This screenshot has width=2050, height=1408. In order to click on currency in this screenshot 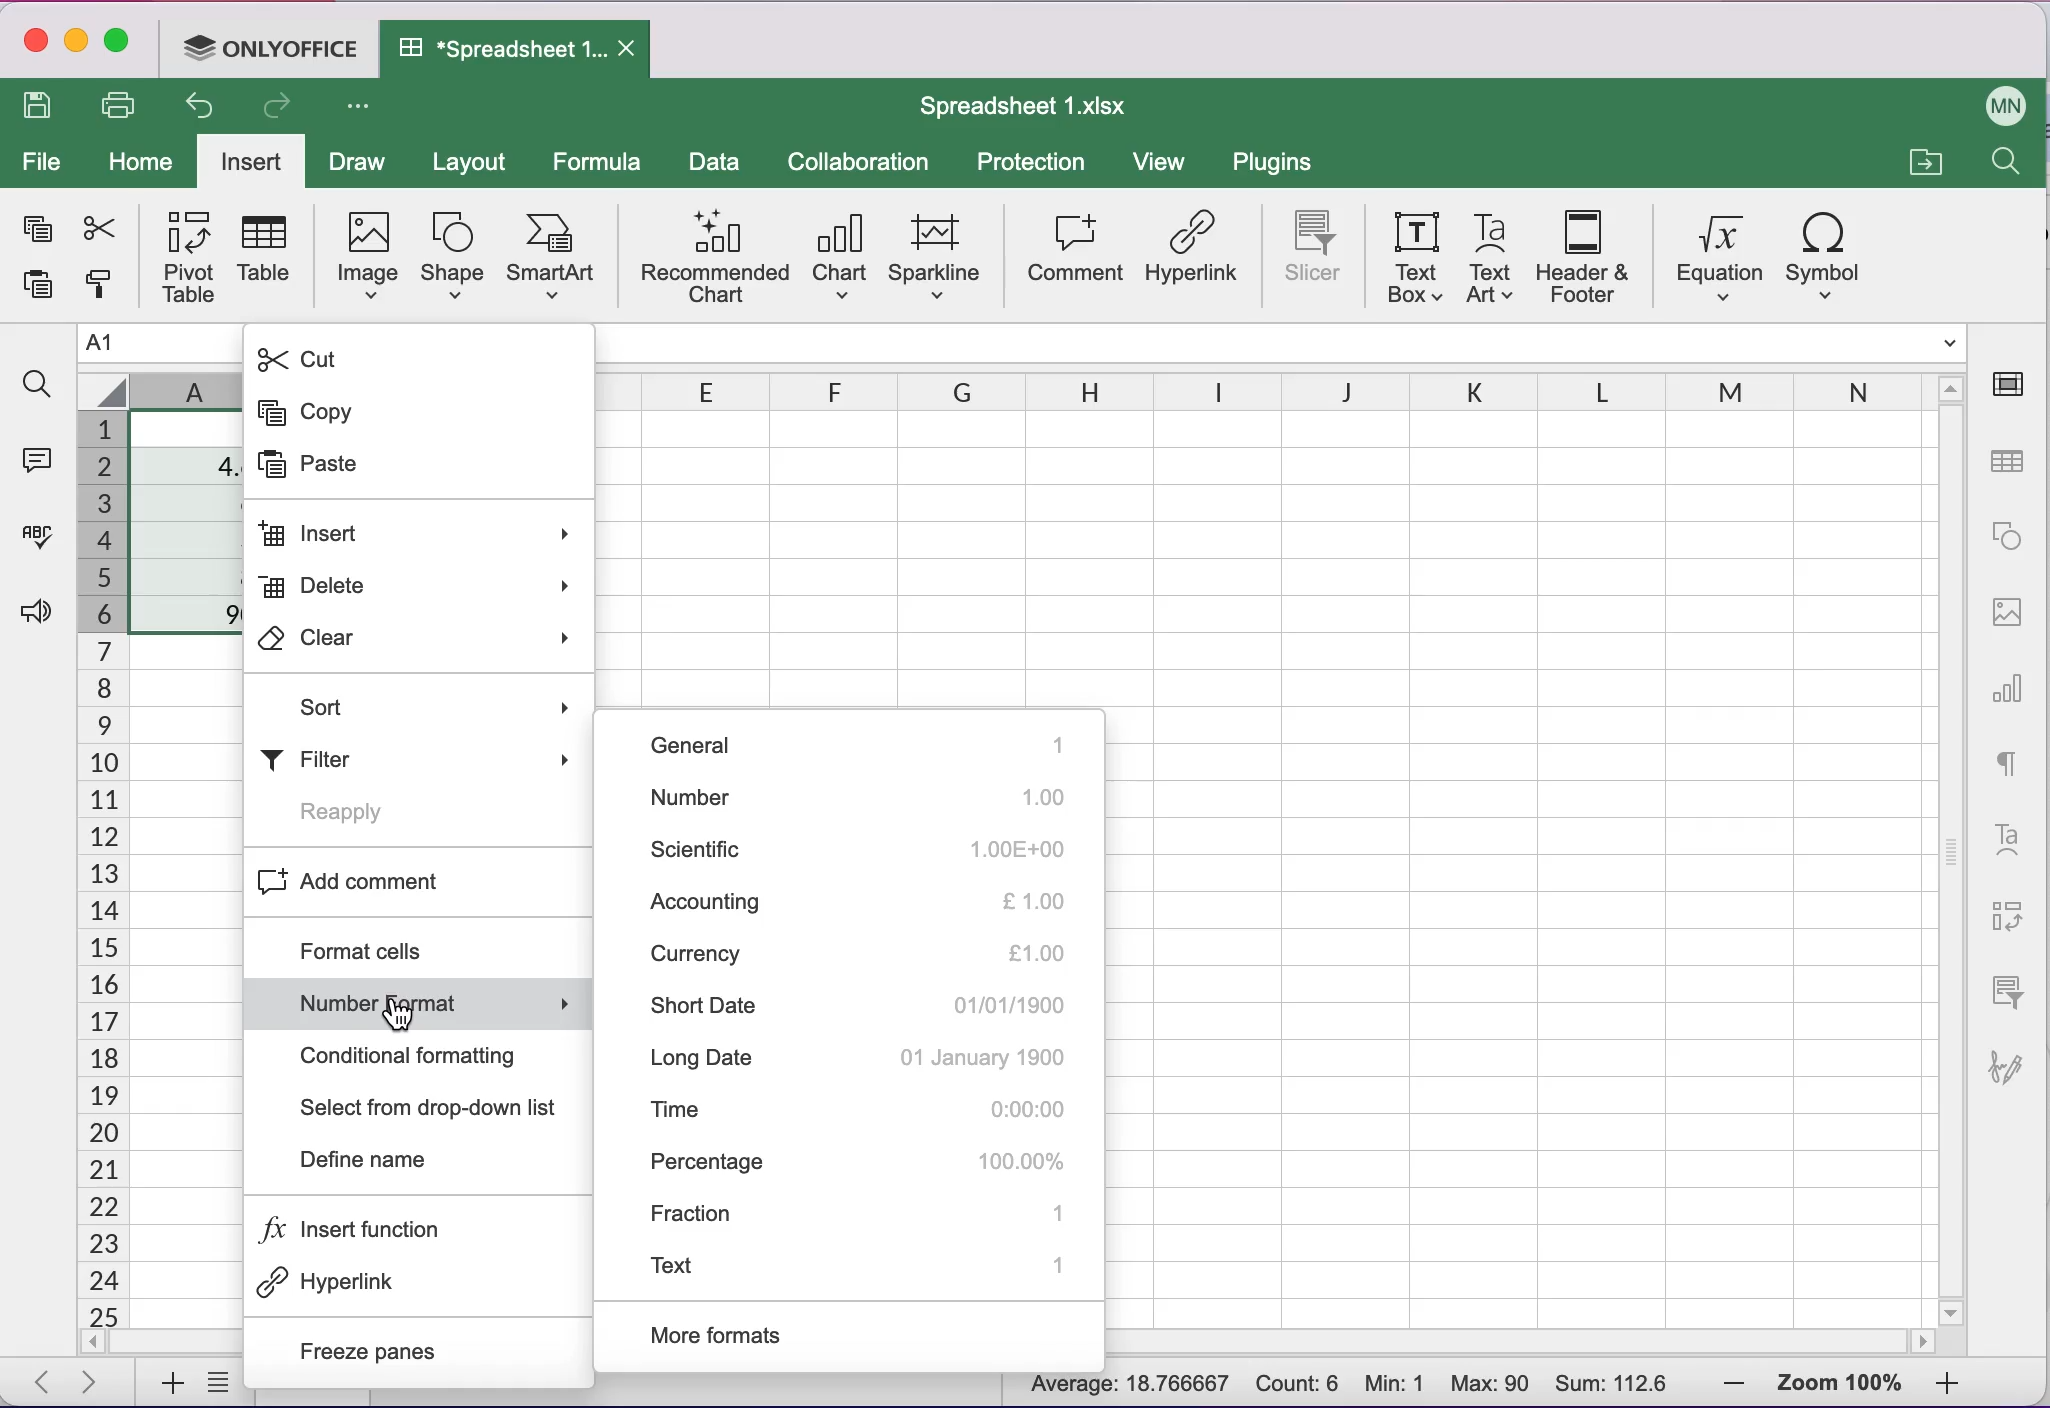, I will do `click(852, 953)`.